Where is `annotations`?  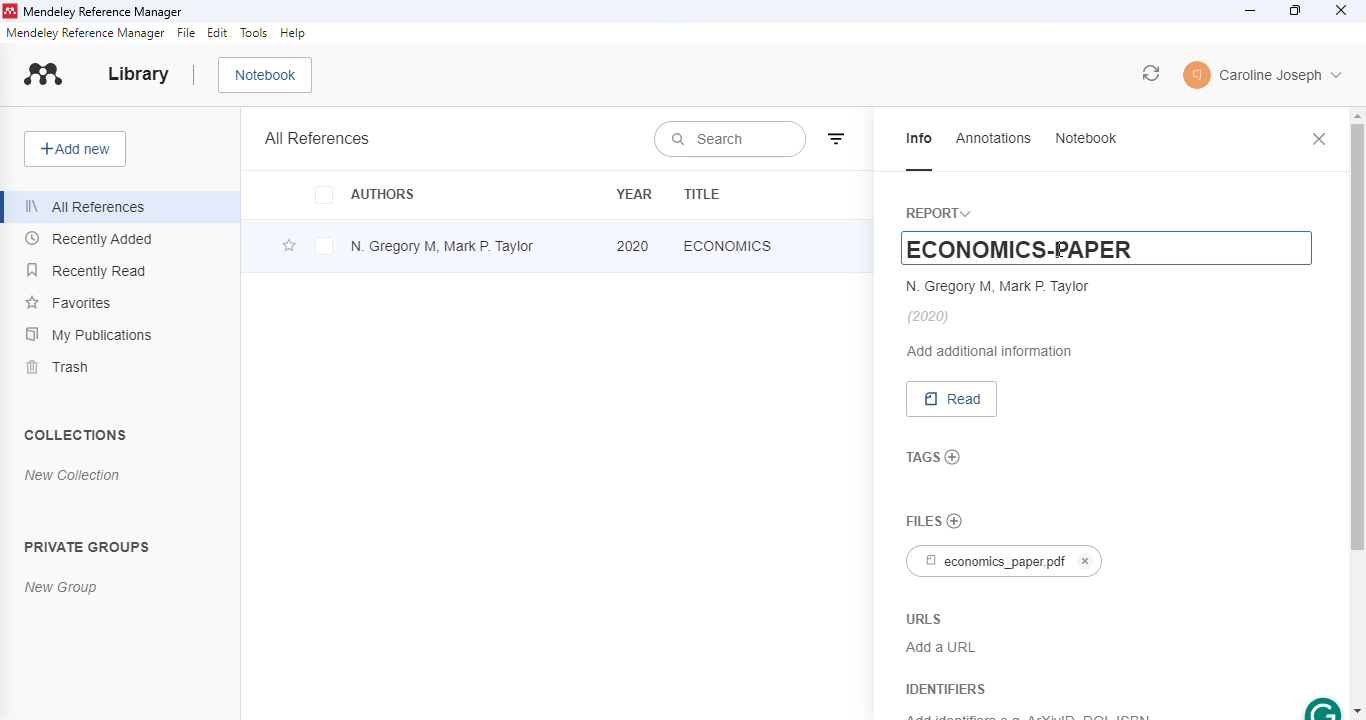 annotations is located at coordinates (995, 138).